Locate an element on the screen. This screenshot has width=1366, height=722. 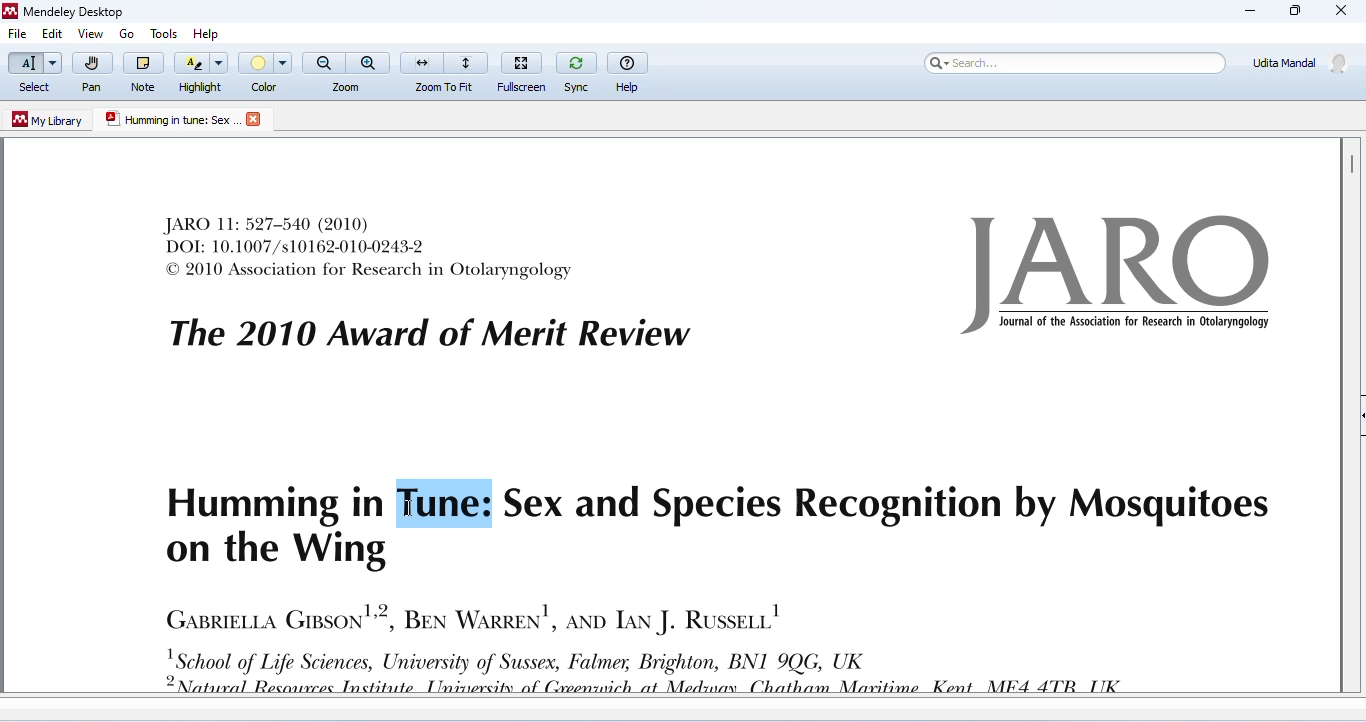
pan is located at coordinates (91, 73).